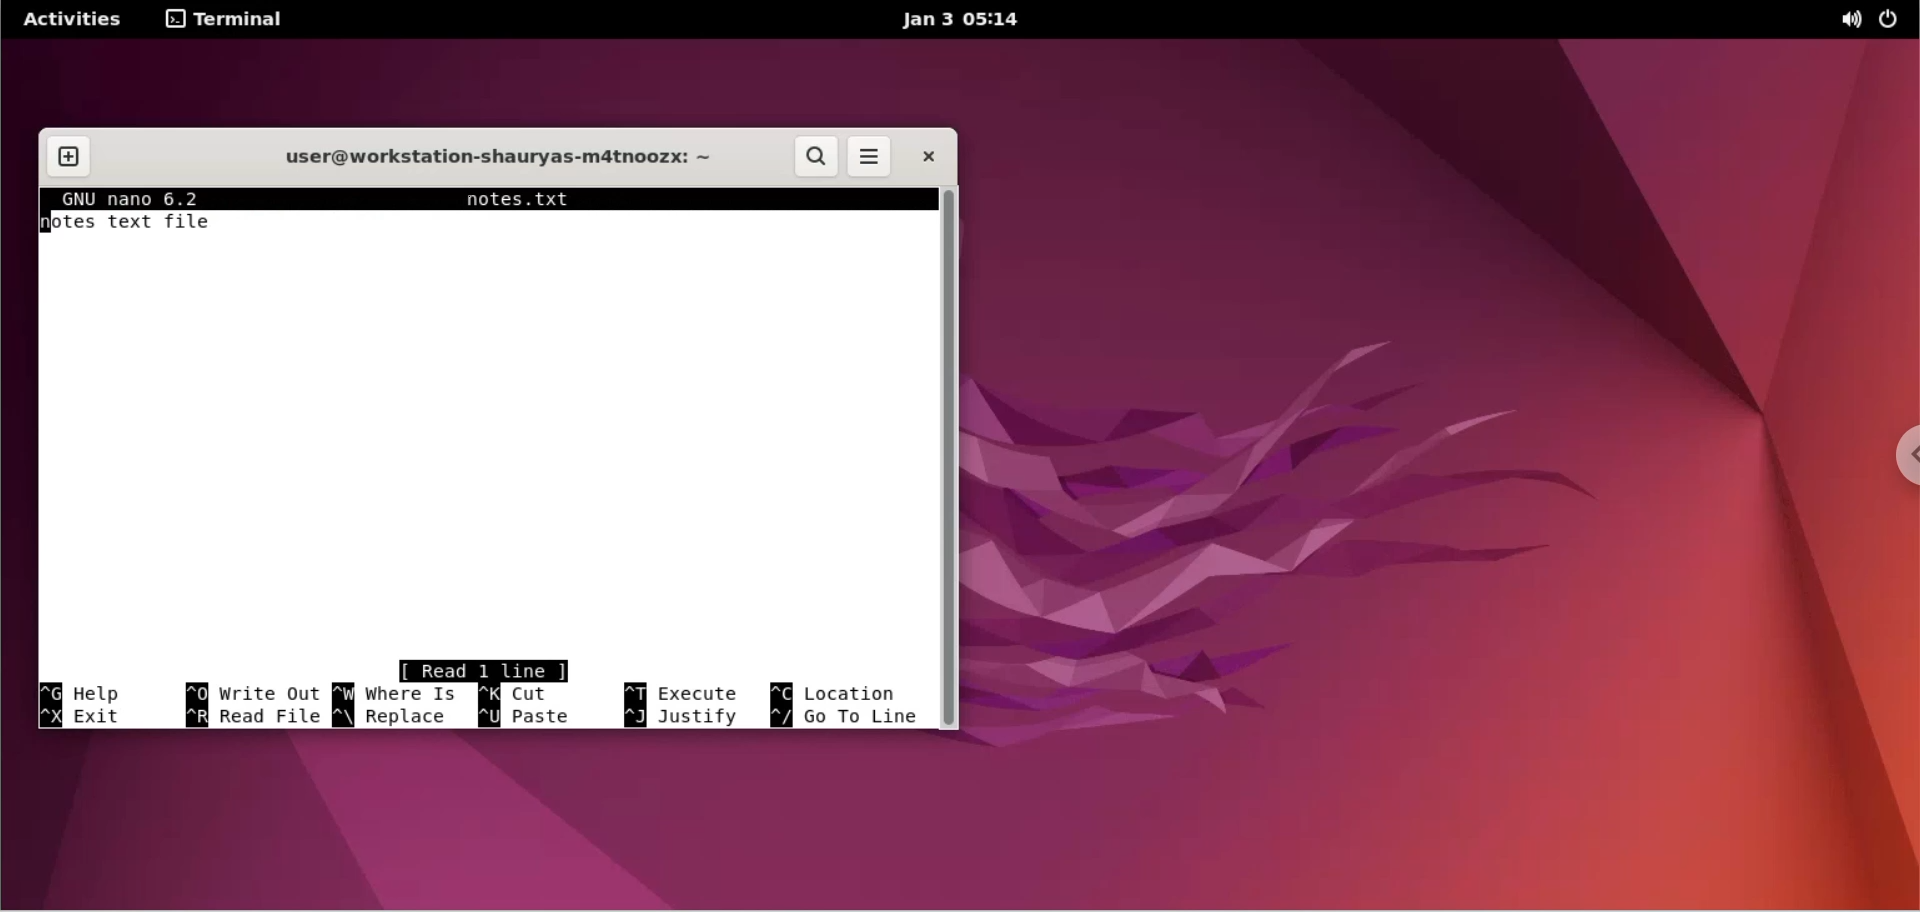 Image resolution: width=1920 pixels, height=912 pixels. Describe the element at coordinates (226, 20) in the screenshot. I see `terminal options` at that location.